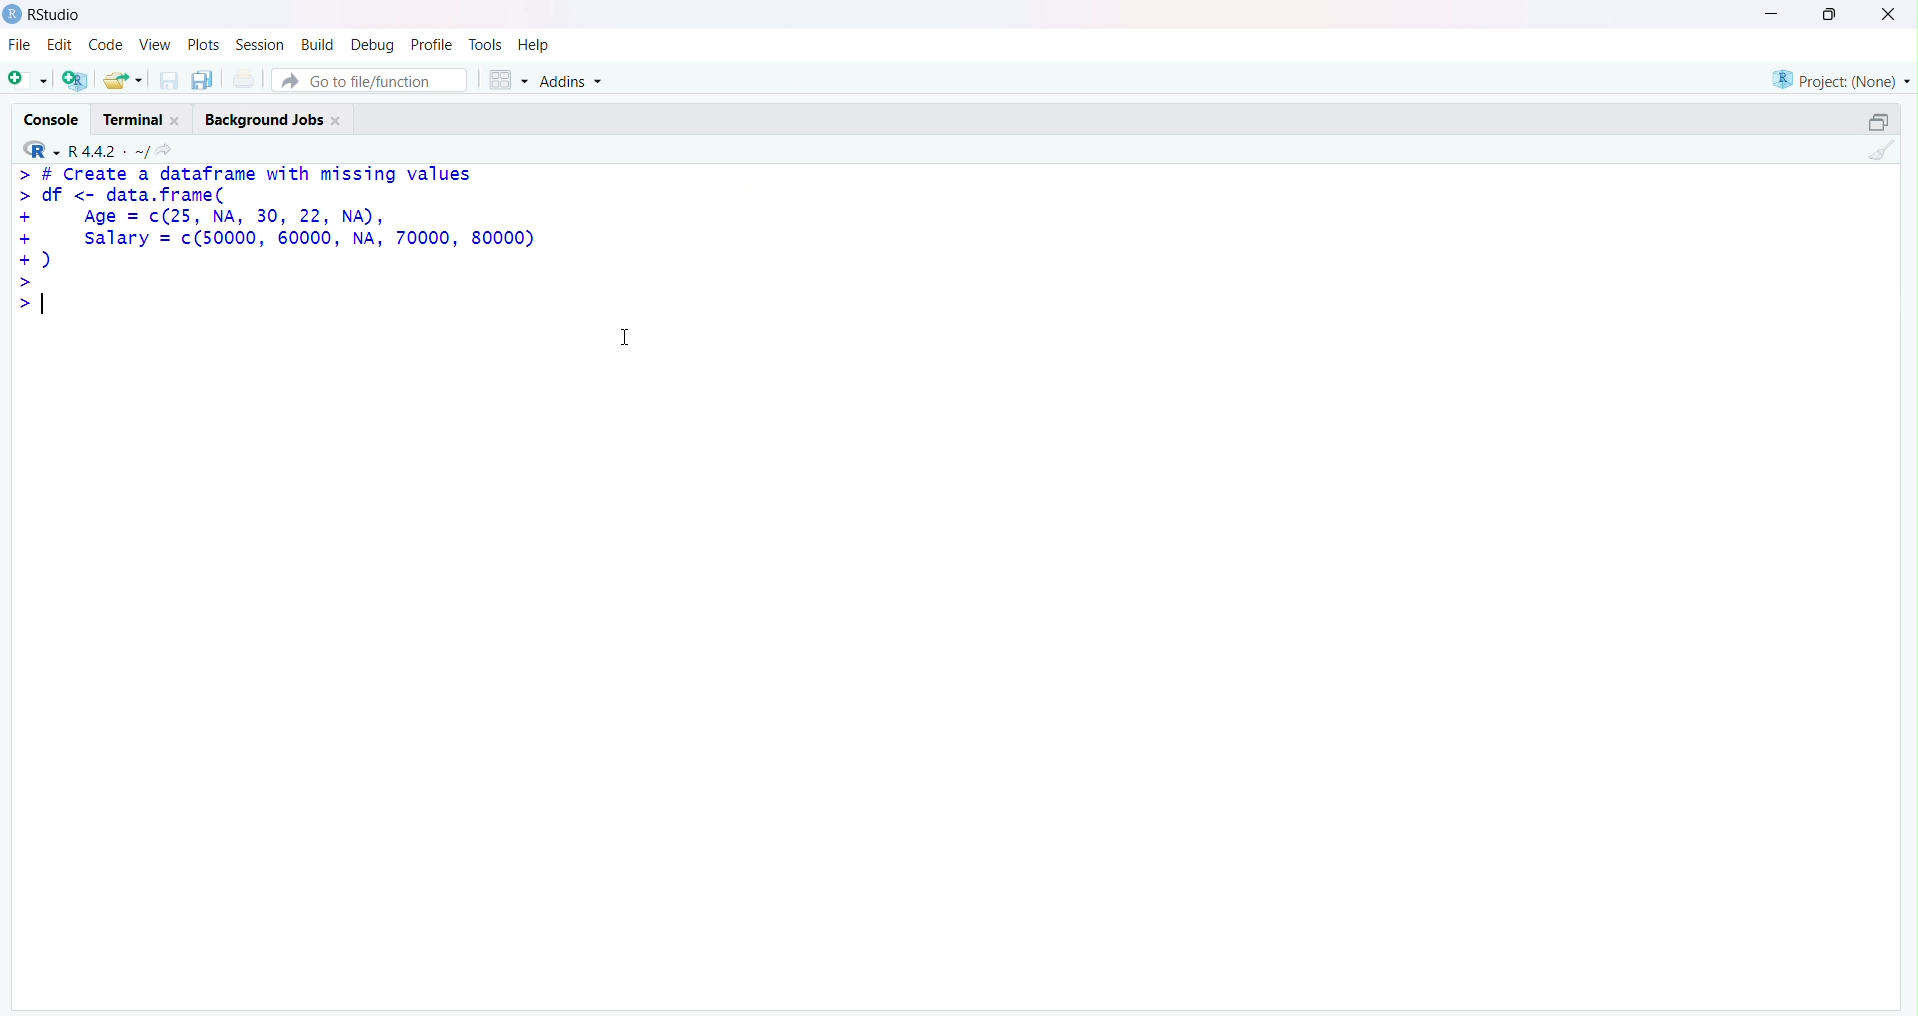  Describe the element at coordinates (18, 45) in the screenshot. I see `File` at that location.